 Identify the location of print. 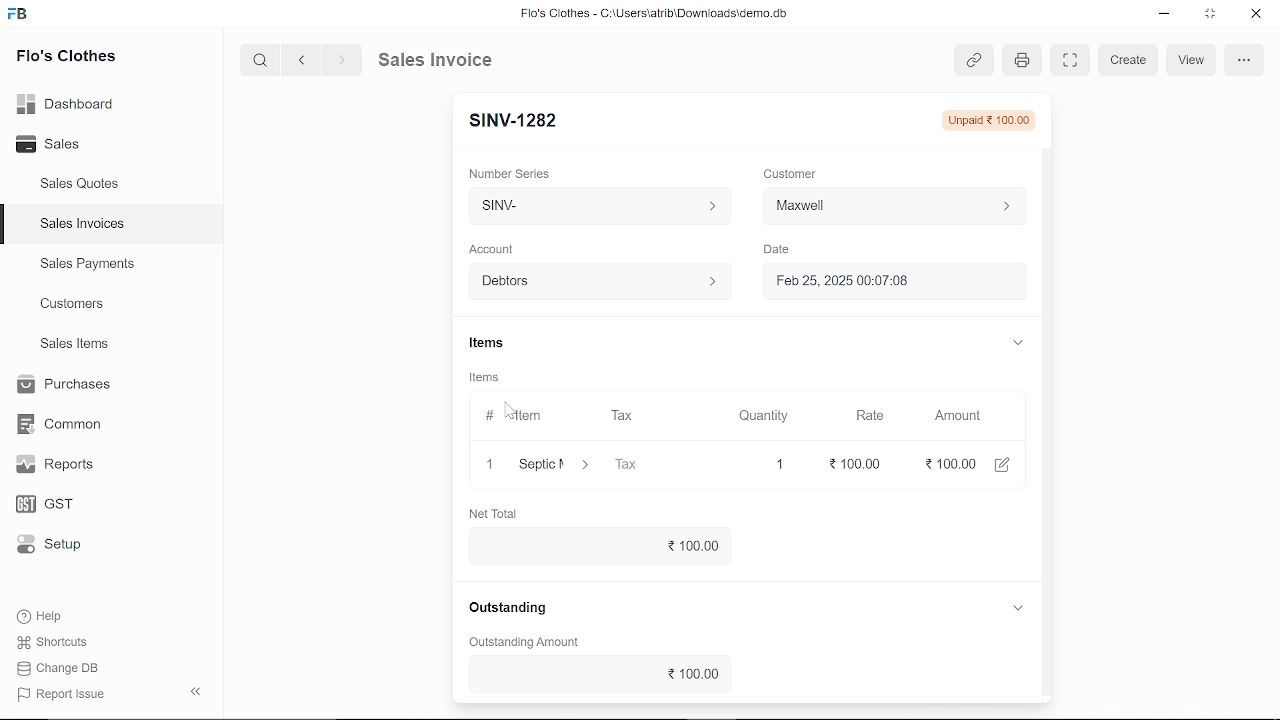
(1022, 62).